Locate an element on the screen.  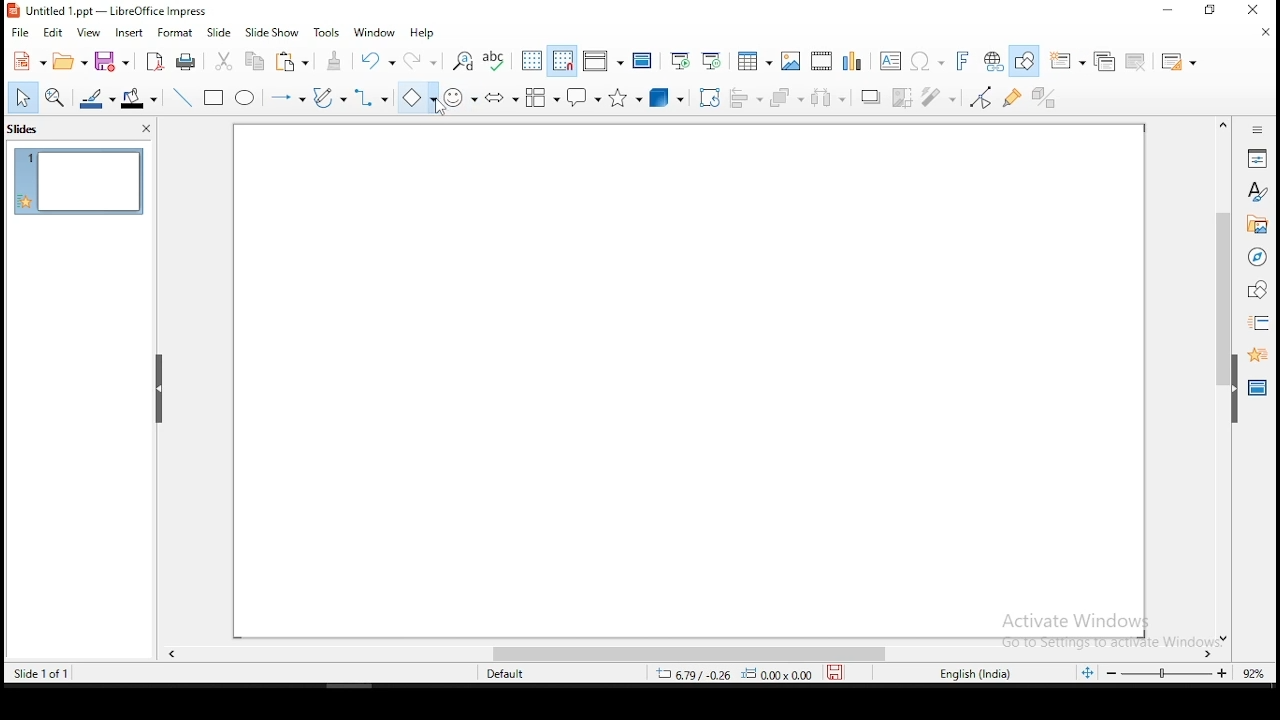
file is located at coordinates (20, 34).